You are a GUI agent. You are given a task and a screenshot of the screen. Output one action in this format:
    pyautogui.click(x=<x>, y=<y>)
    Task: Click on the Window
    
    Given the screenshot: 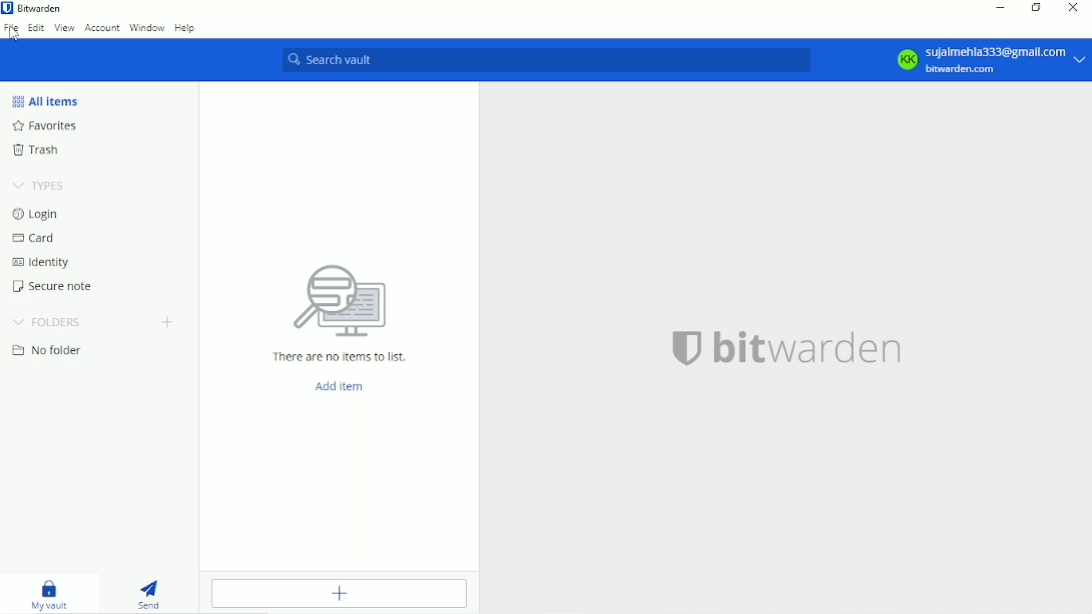 What is the action you would take?
    pyautogui.click(x=147, y=26)
    